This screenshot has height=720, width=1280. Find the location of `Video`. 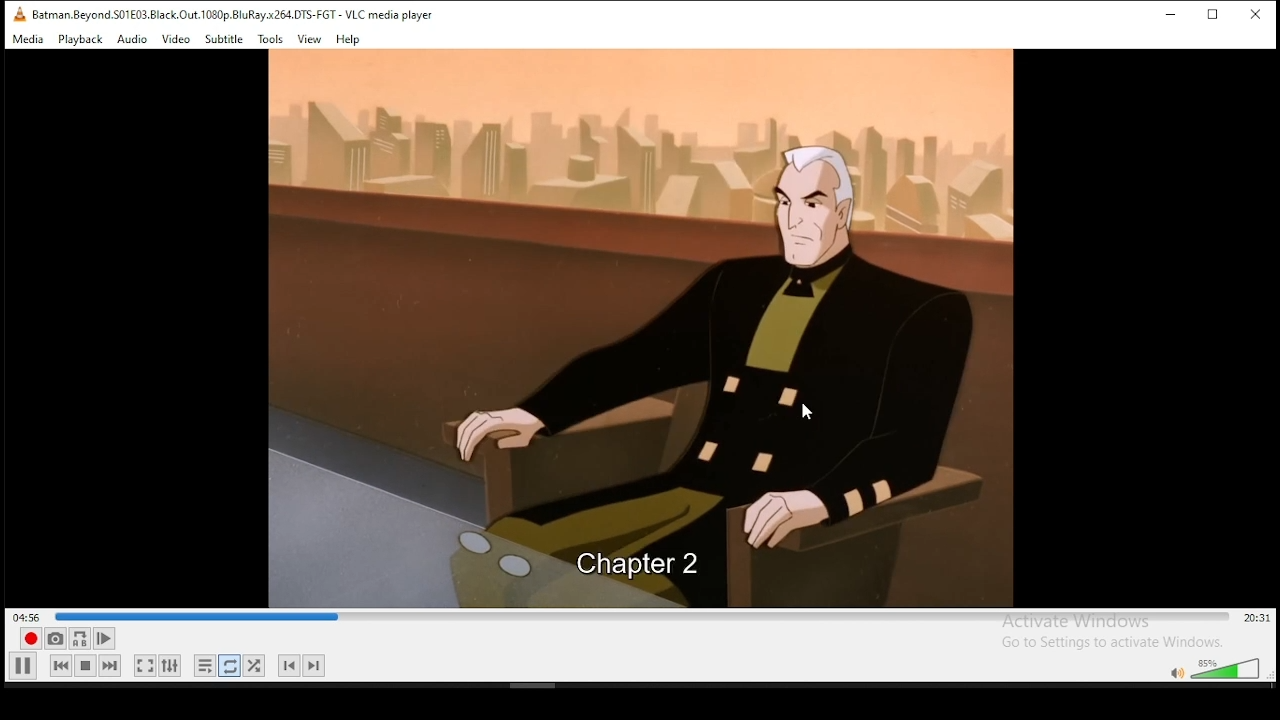

Video is located at coordinates (175, 40).